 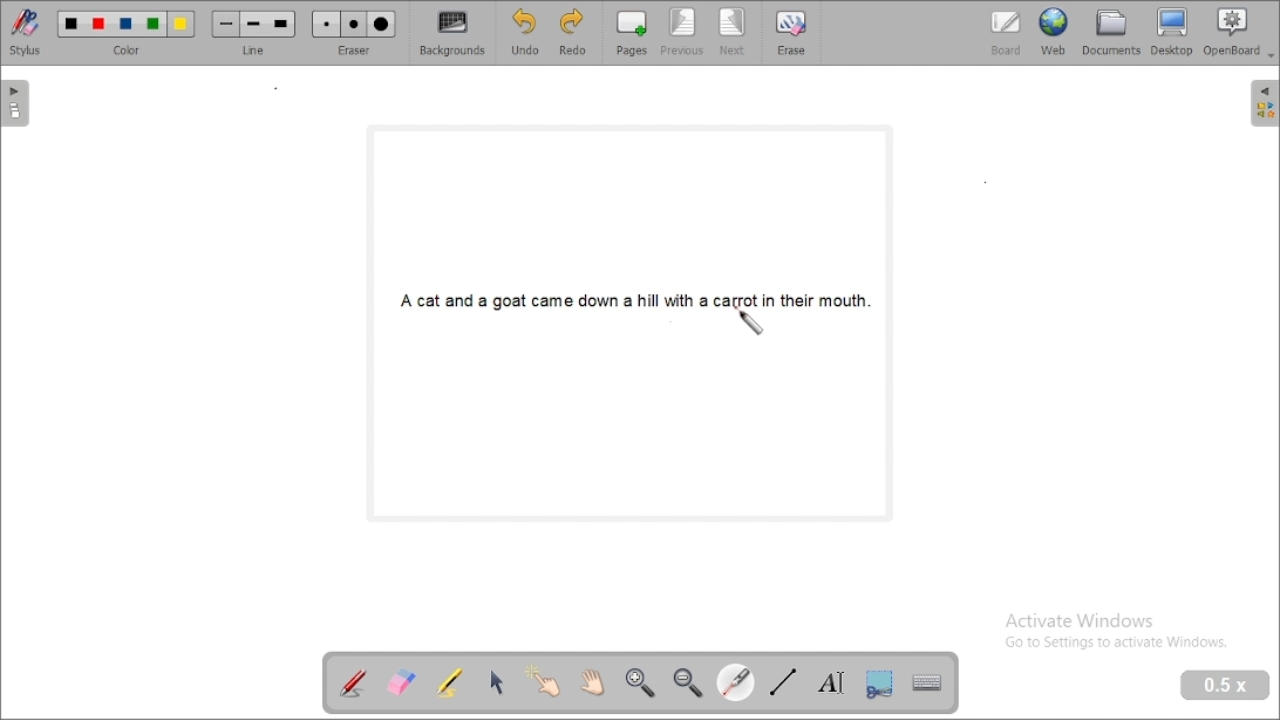 What do you see at coordinates (791, 32) in the screenshot?
I see `erase` at bounding box center [791, 32].